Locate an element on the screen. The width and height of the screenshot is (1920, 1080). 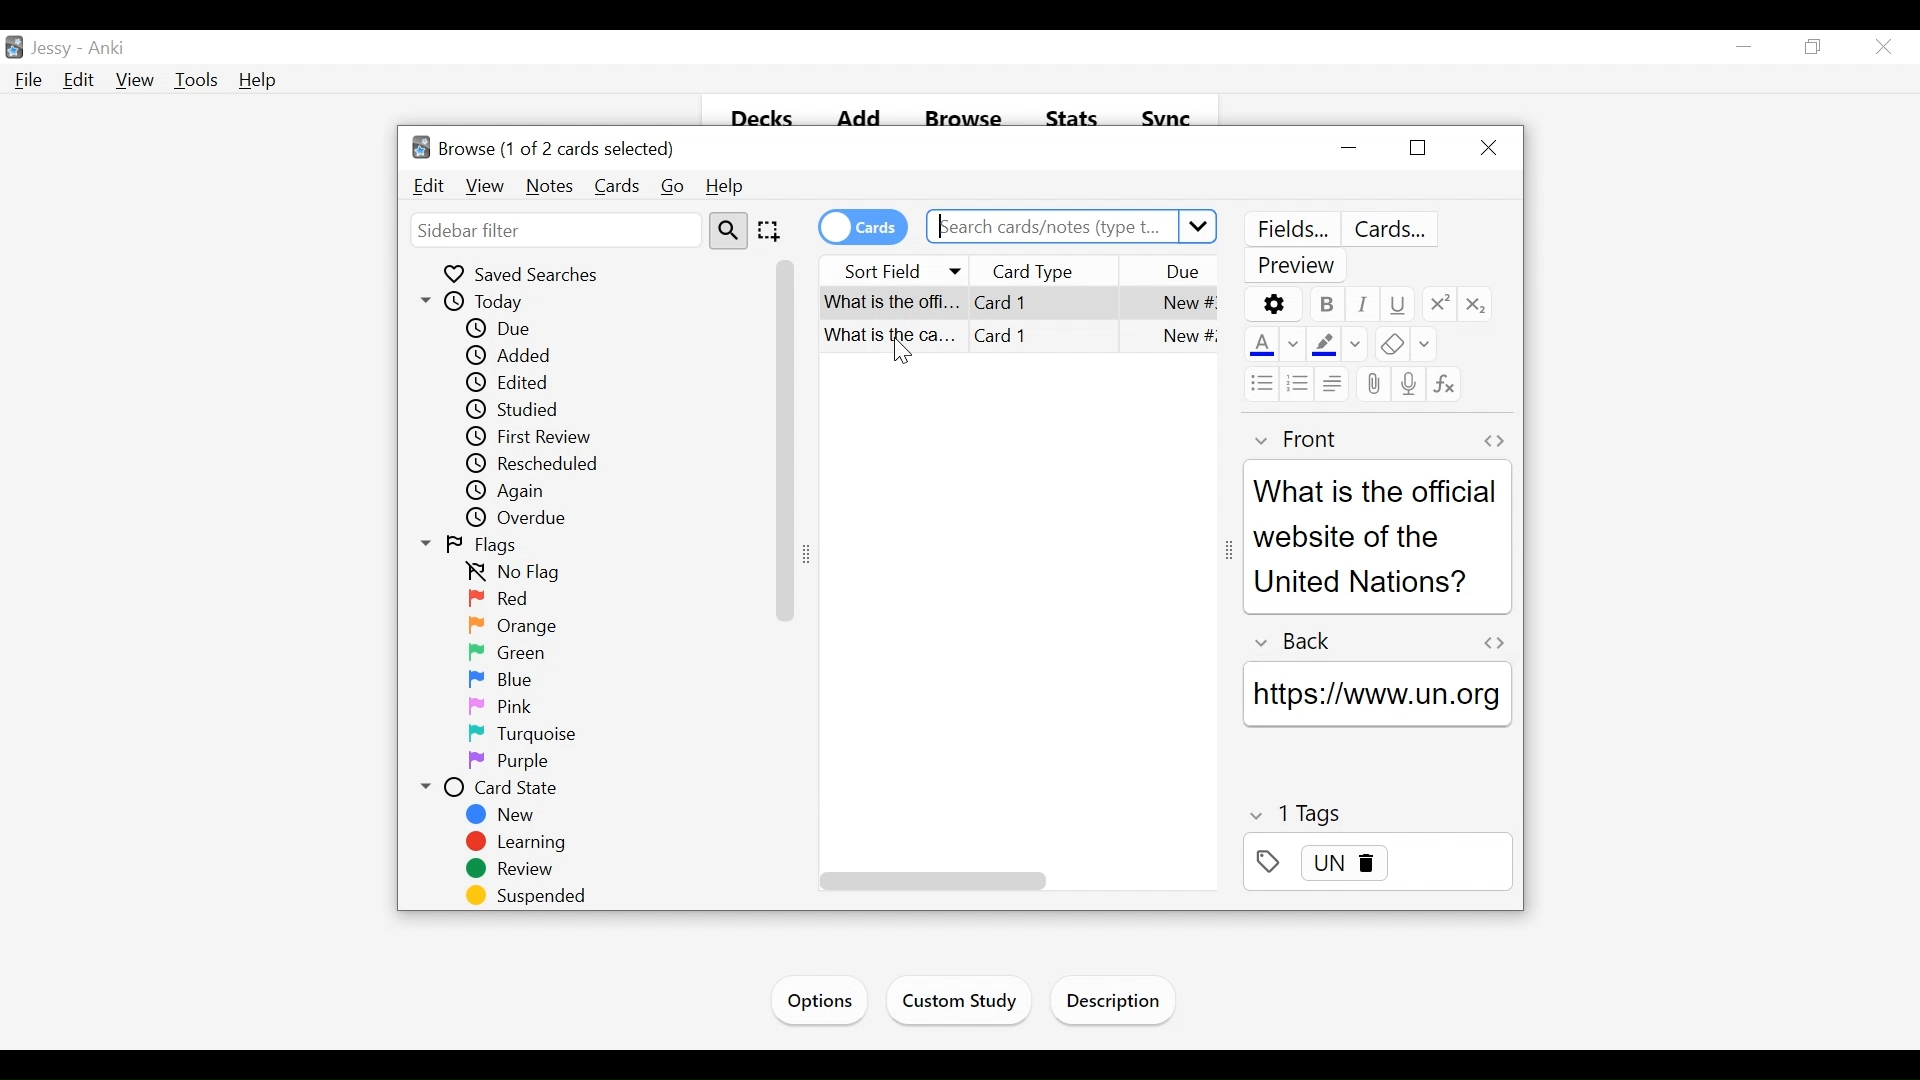
Underline is located at coordinates (1397, 304).